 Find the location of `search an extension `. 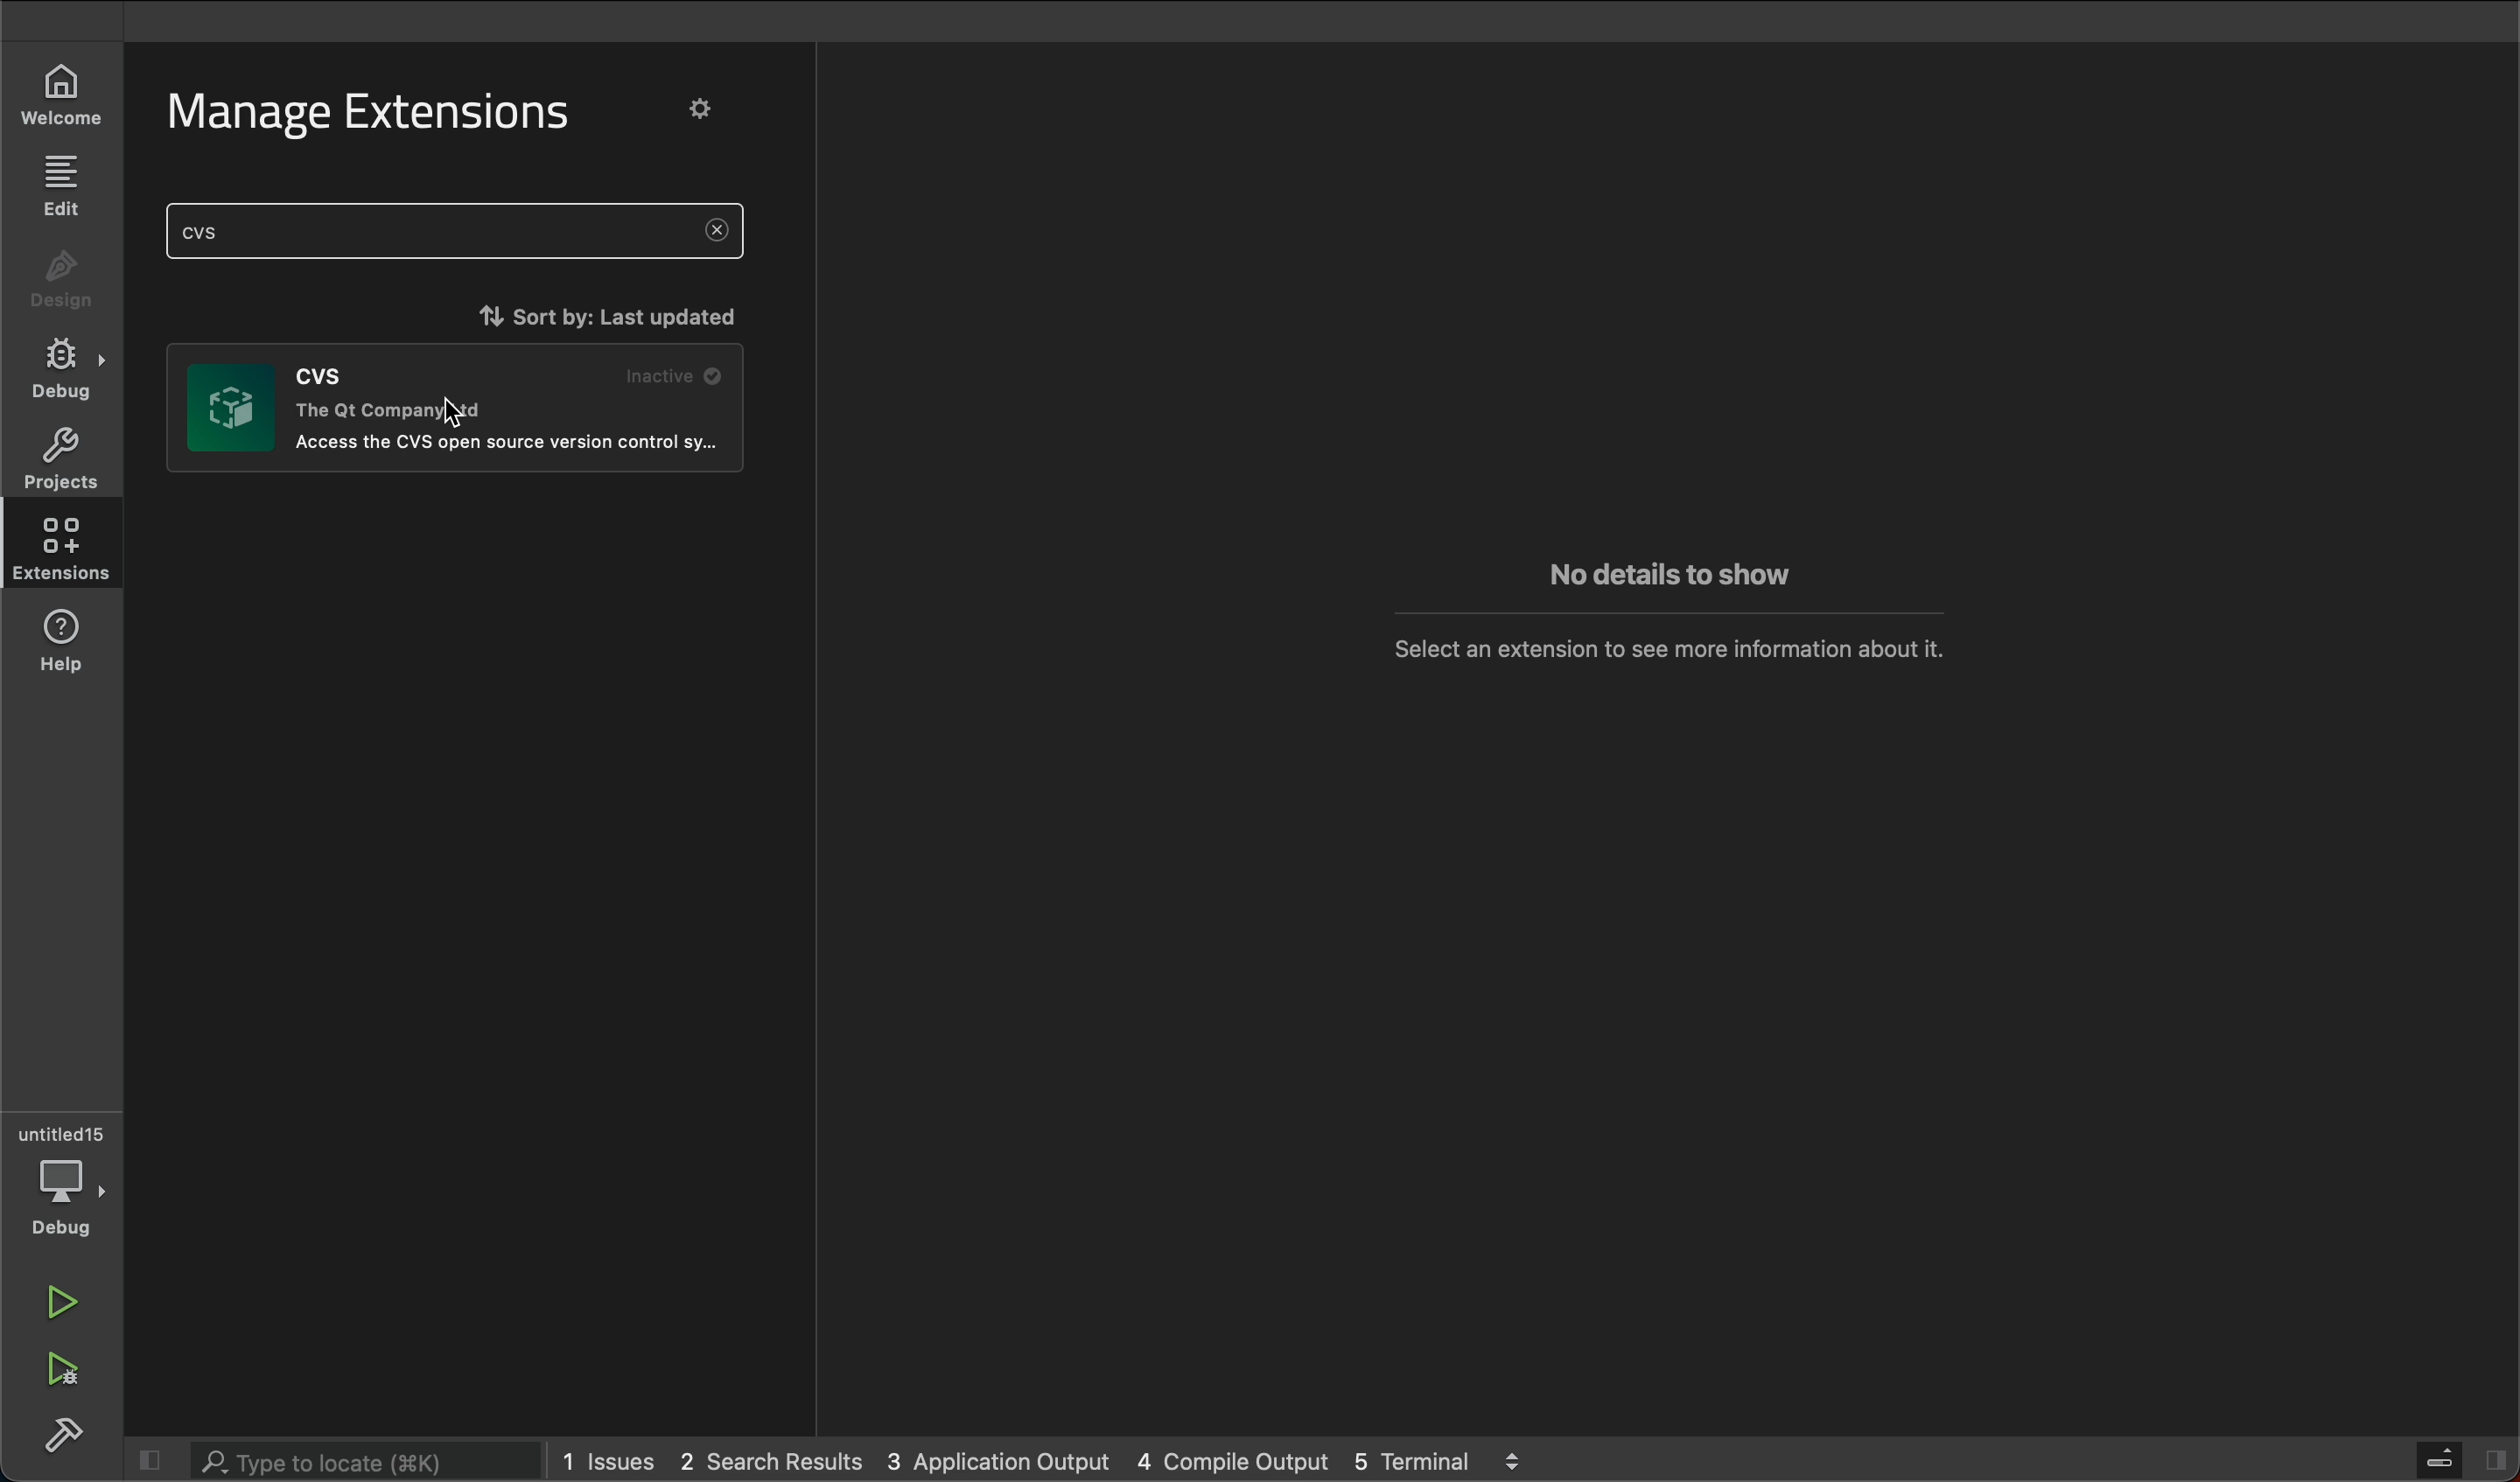

search an extension  is located at coordinates (361, 230).